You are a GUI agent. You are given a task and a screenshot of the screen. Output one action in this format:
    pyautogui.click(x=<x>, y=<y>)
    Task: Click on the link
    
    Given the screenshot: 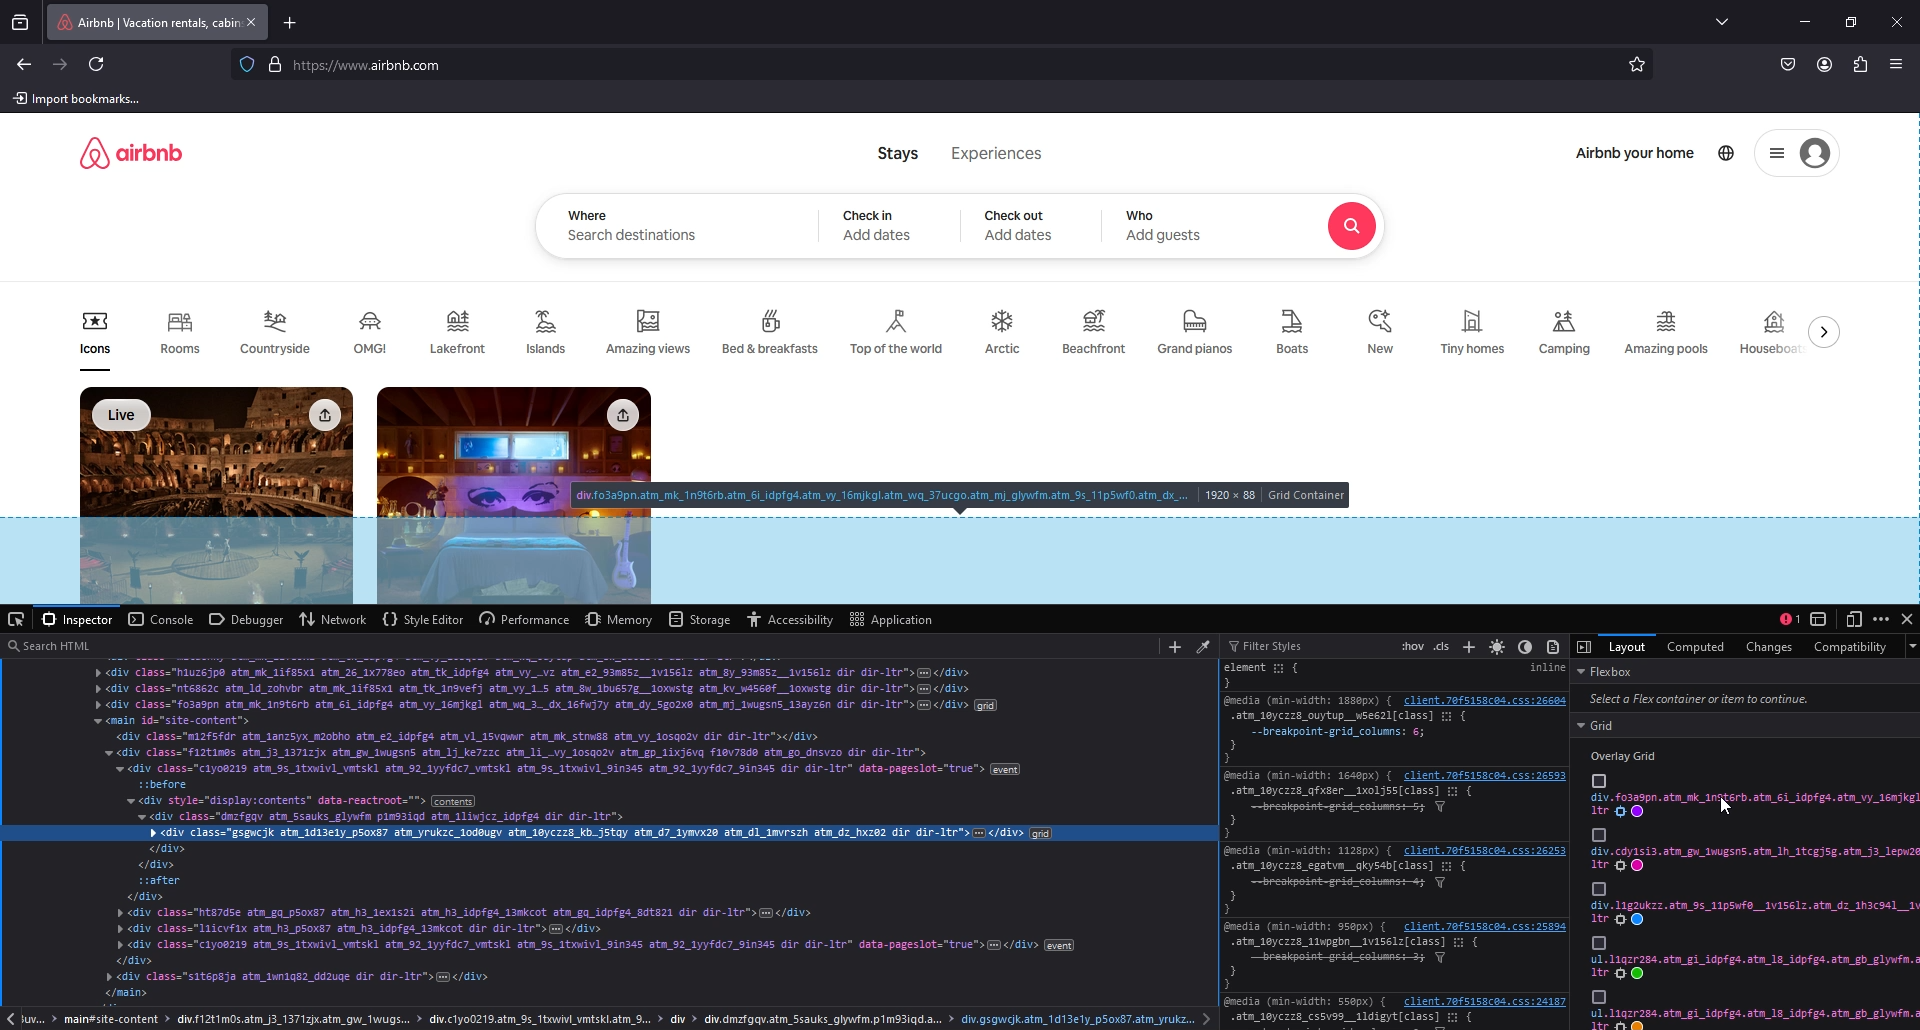 What is the action you would take?
    pyautogui.click(x=1484, y=699)
    